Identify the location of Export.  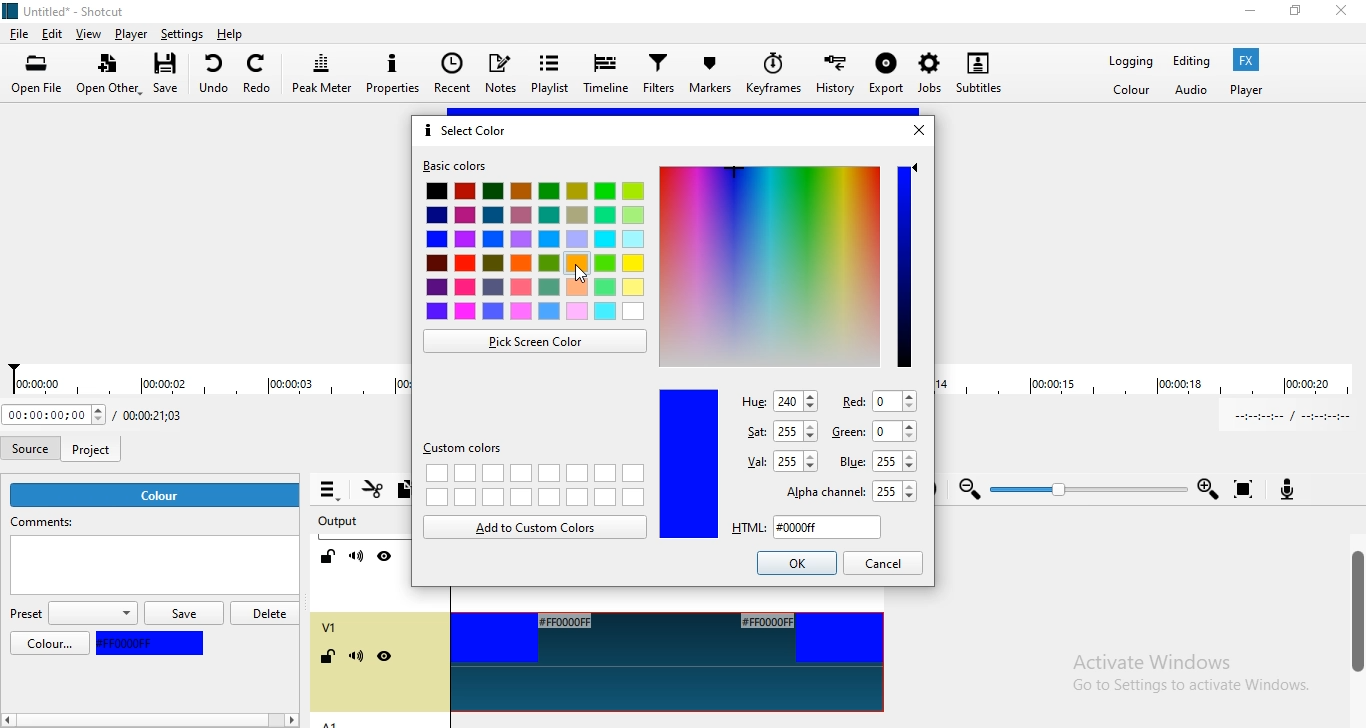
(885, 82).